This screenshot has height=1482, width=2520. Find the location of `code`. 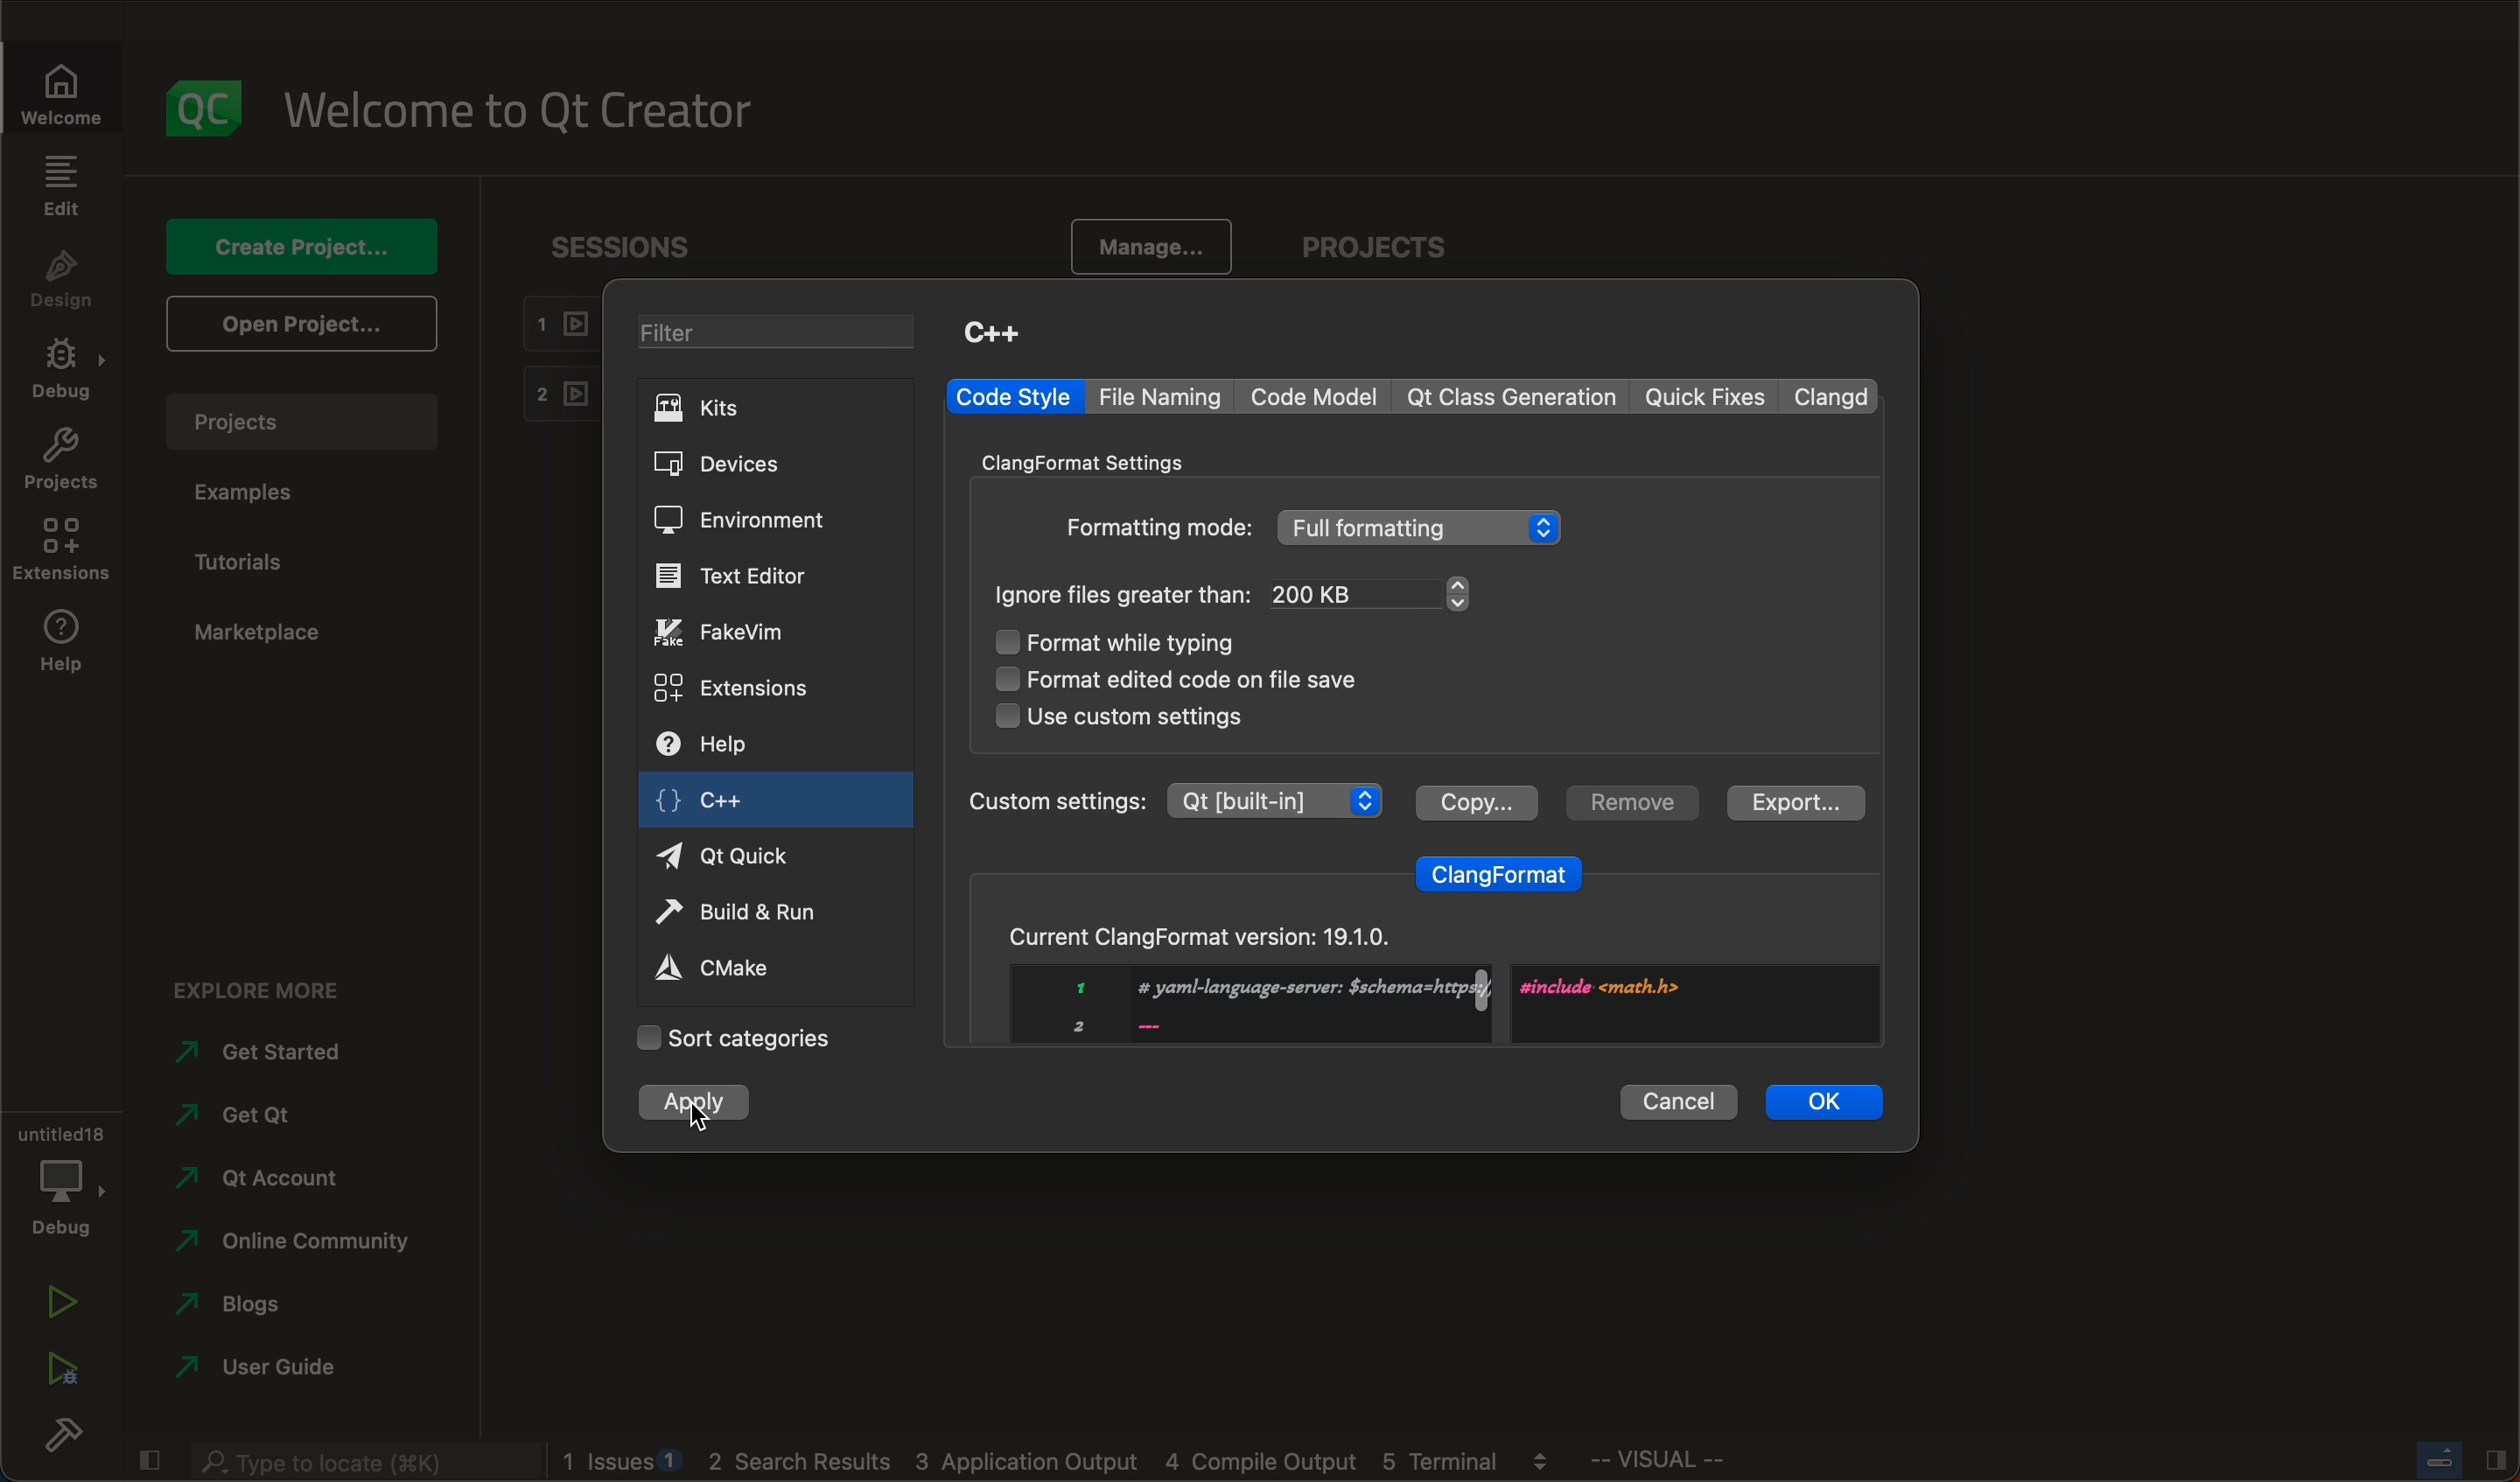

code is located at coordinates (1317, 396).